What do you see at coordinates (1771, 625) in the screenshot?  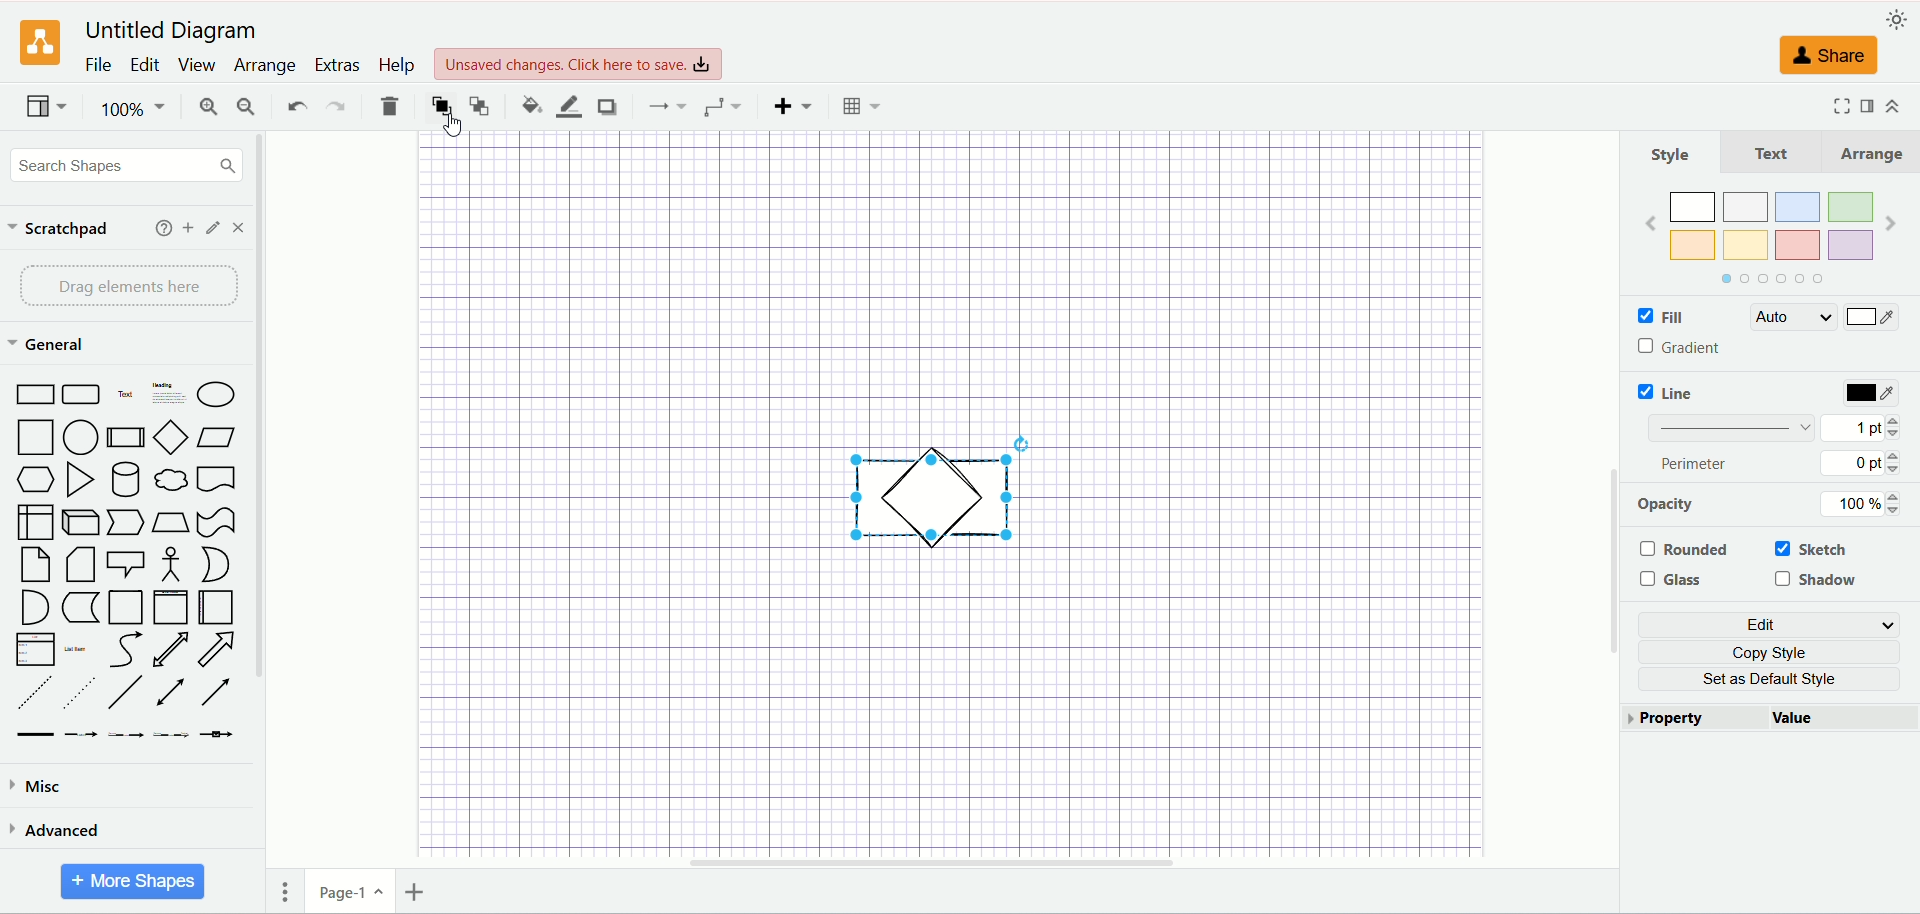 I see `edit` at bounding box center [1771, 625].